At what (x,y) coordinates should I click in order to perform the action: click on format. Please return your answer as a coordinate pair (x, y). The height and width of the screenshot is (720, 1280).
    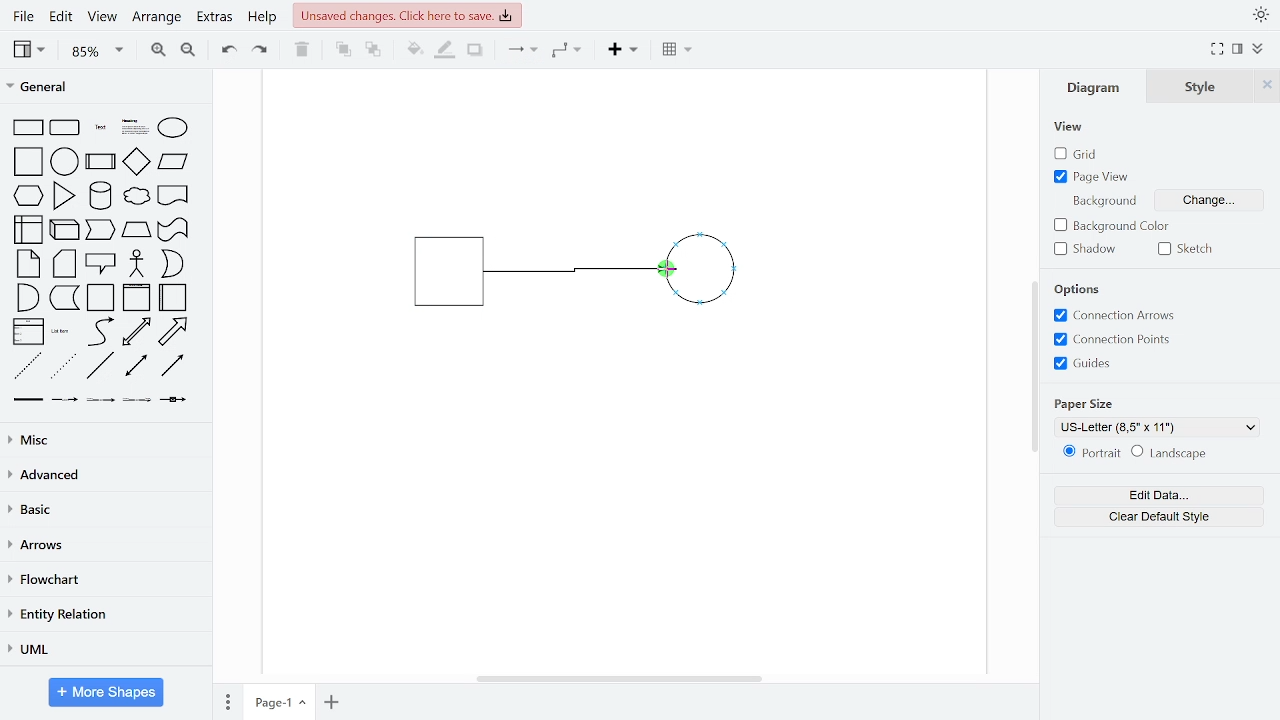
    Looking at the image, I should click on (1238, 49).